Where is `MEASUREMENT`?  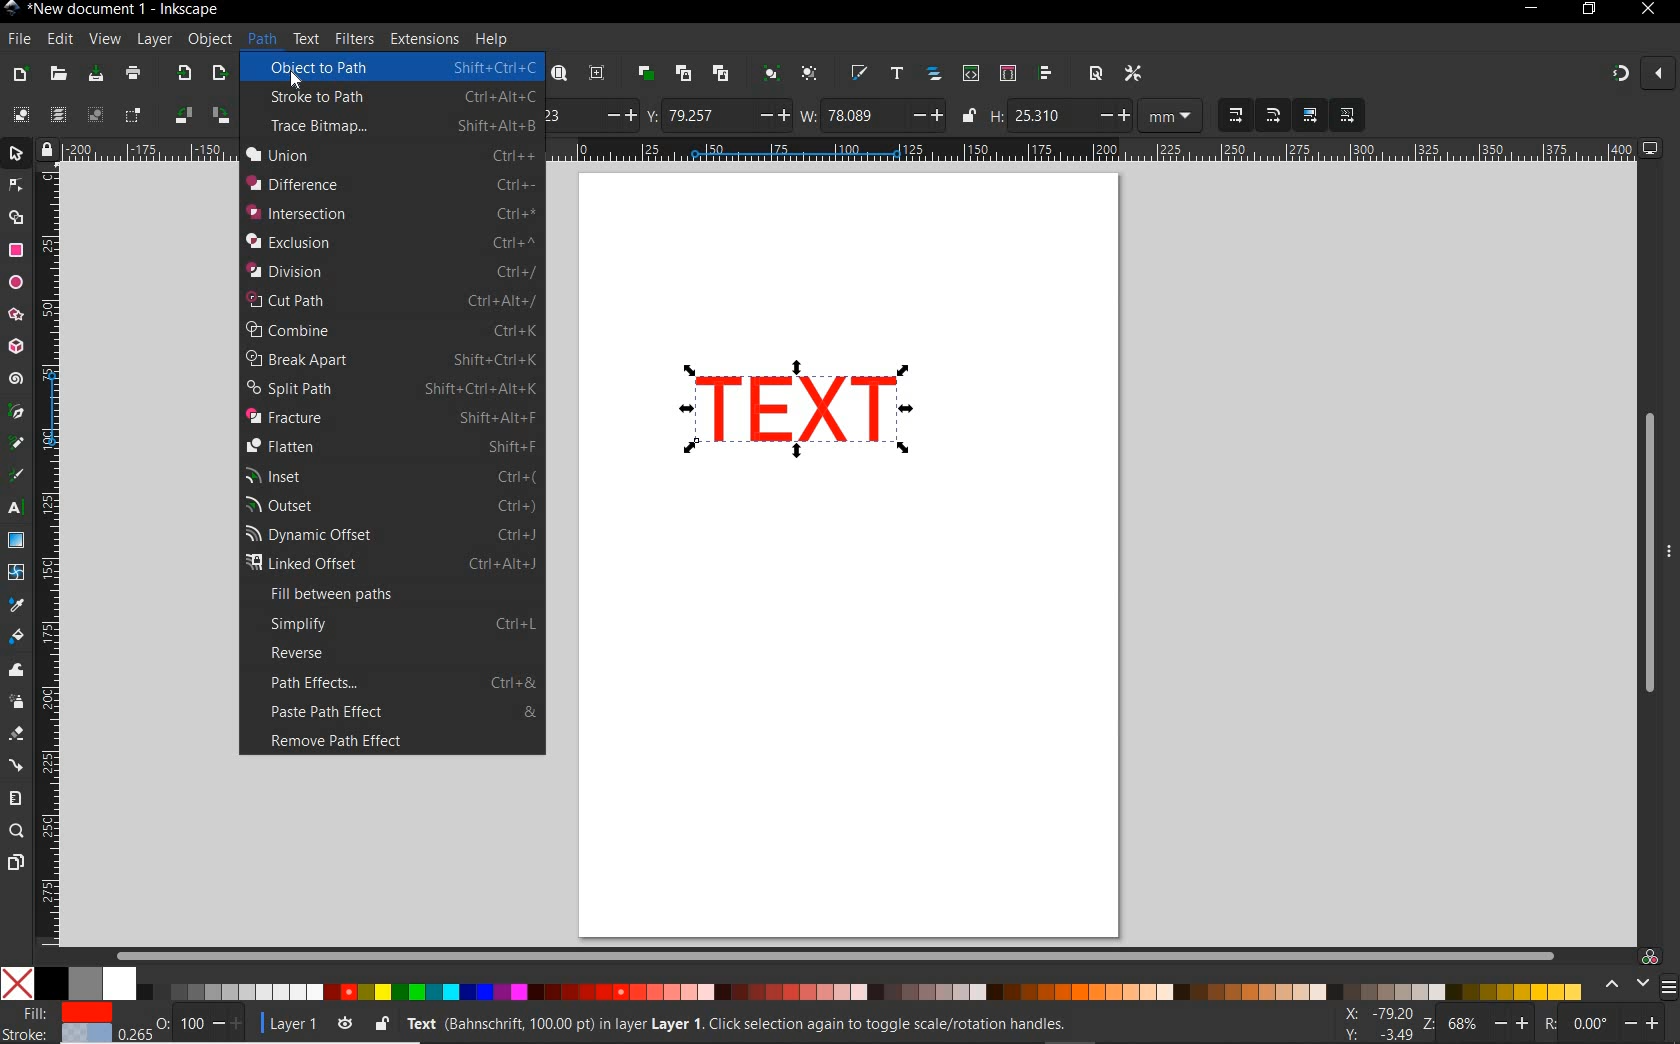
MEASUREMENT is located at coordinates (1171, 118).